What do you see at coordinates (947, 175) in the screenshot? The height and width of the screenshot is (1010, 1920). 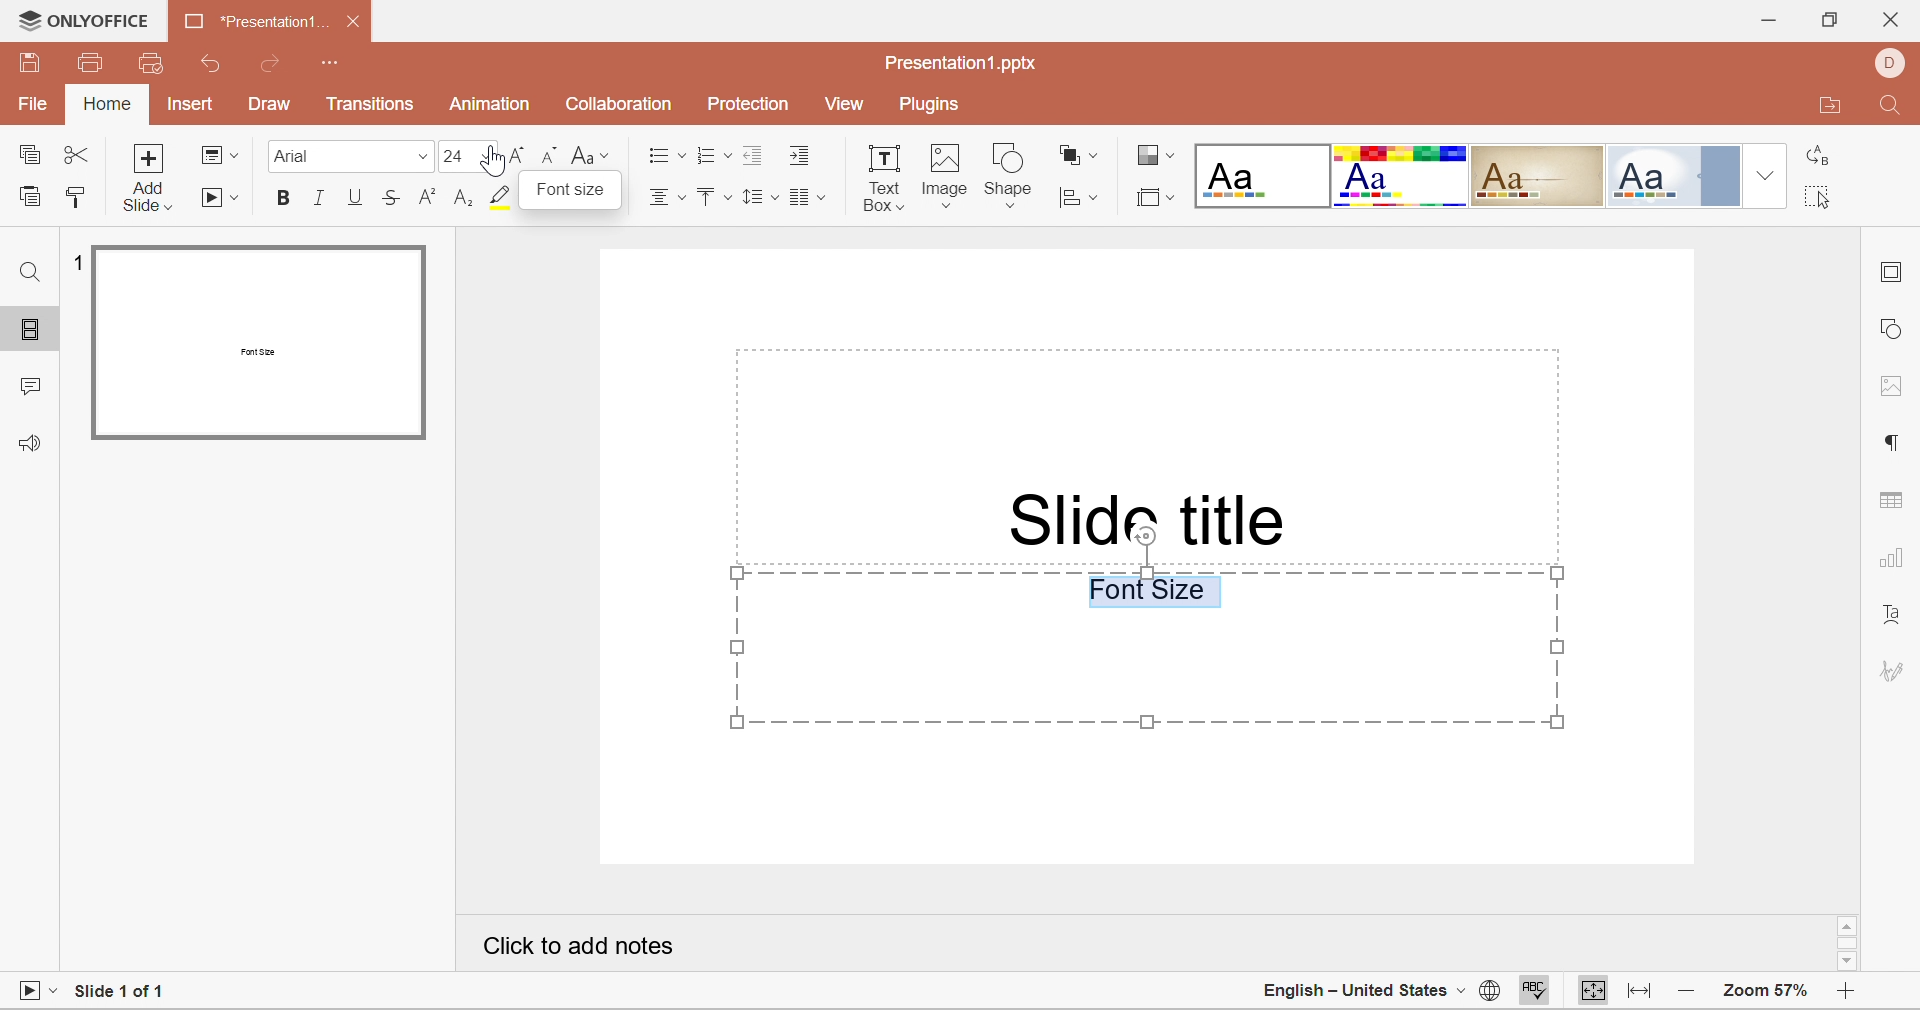 I see `Image` at bounding box center [947, 175].